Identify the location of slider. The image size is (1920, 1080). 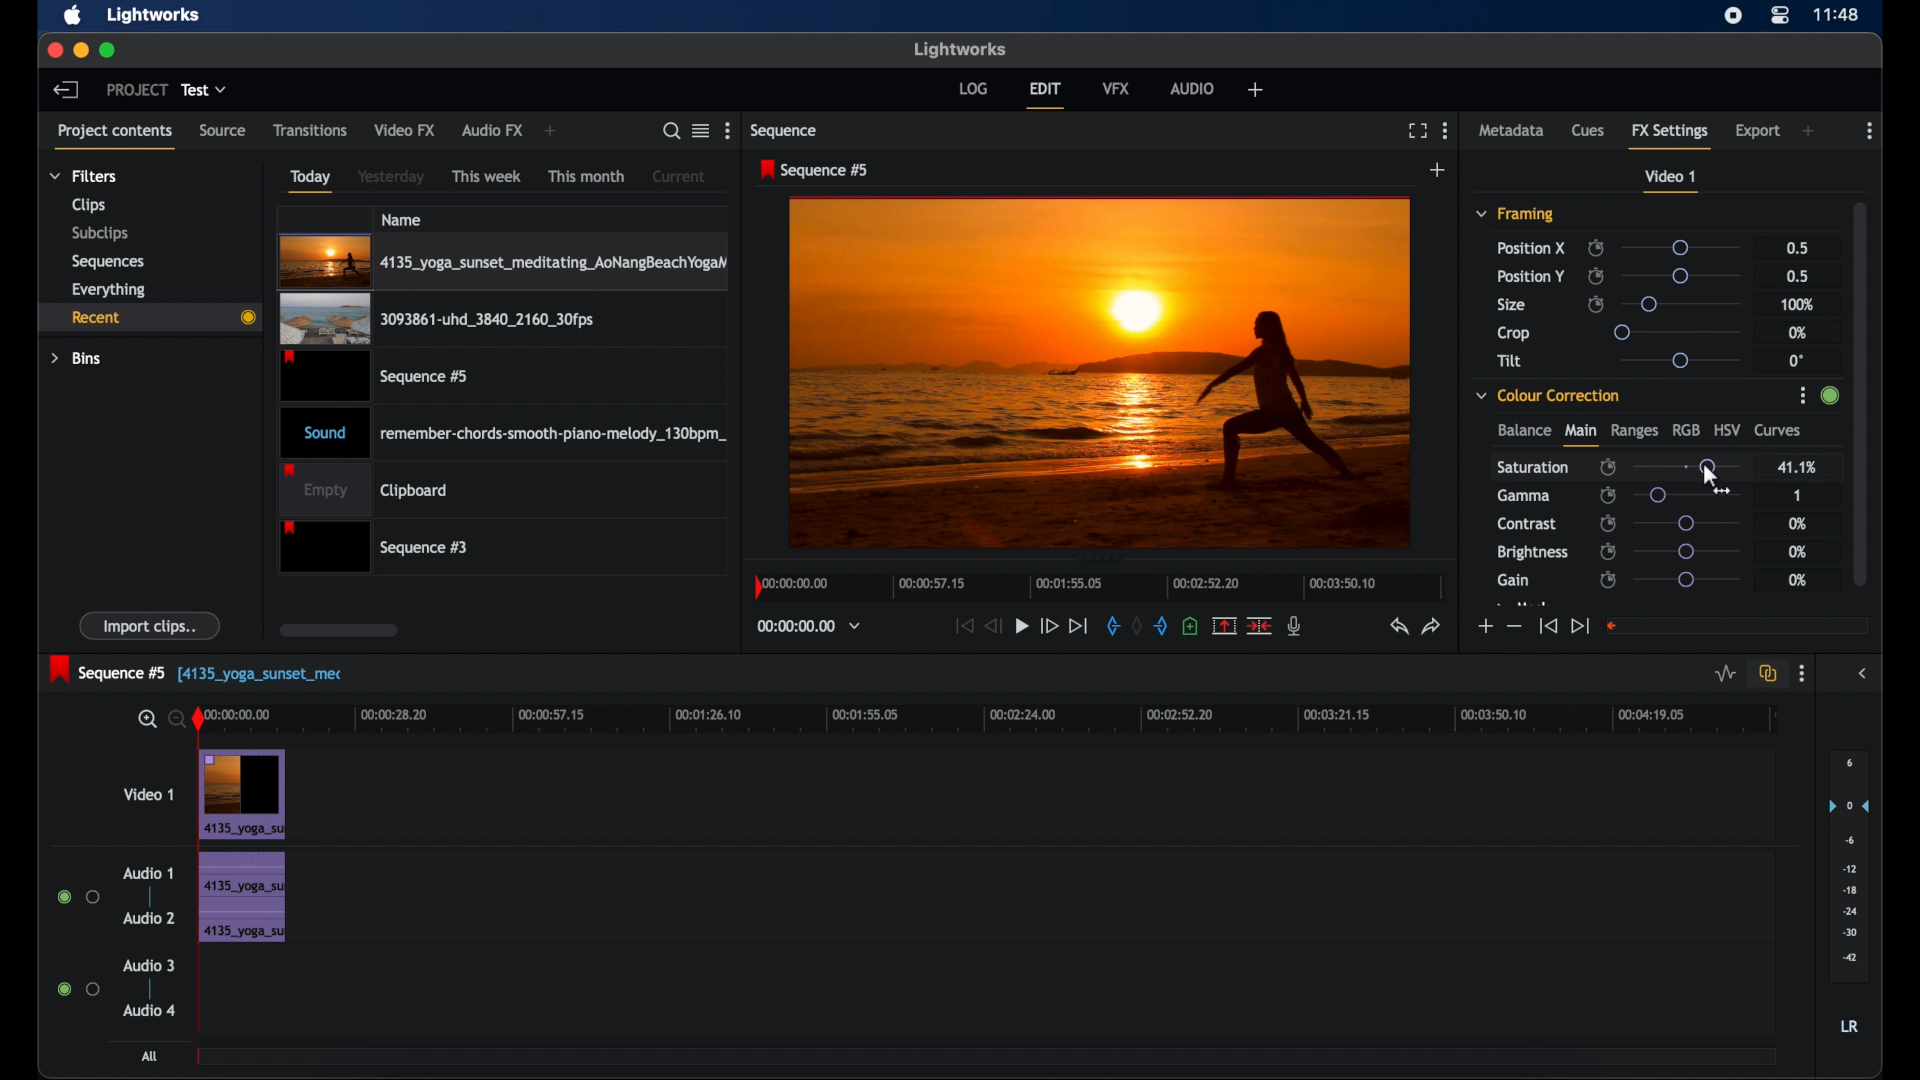
(1687, 580).